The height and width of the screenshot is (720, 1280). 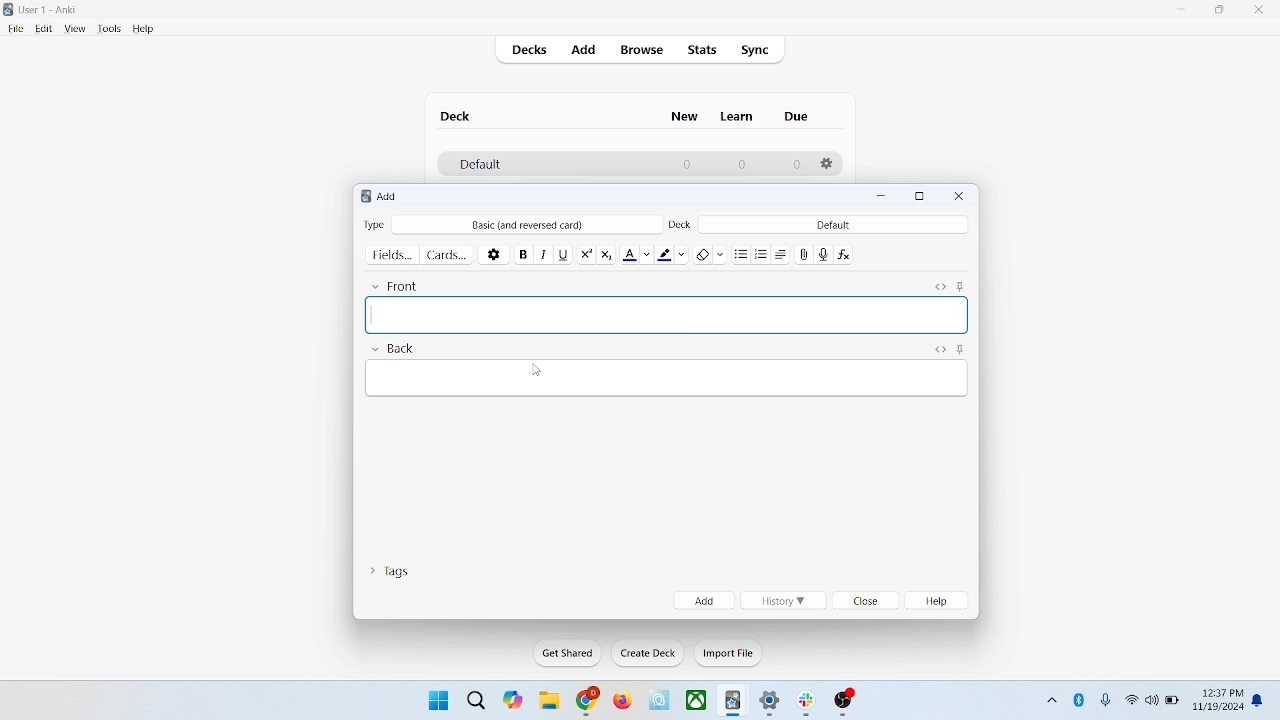 I want to click on superscript, so click(x=586, y=252).